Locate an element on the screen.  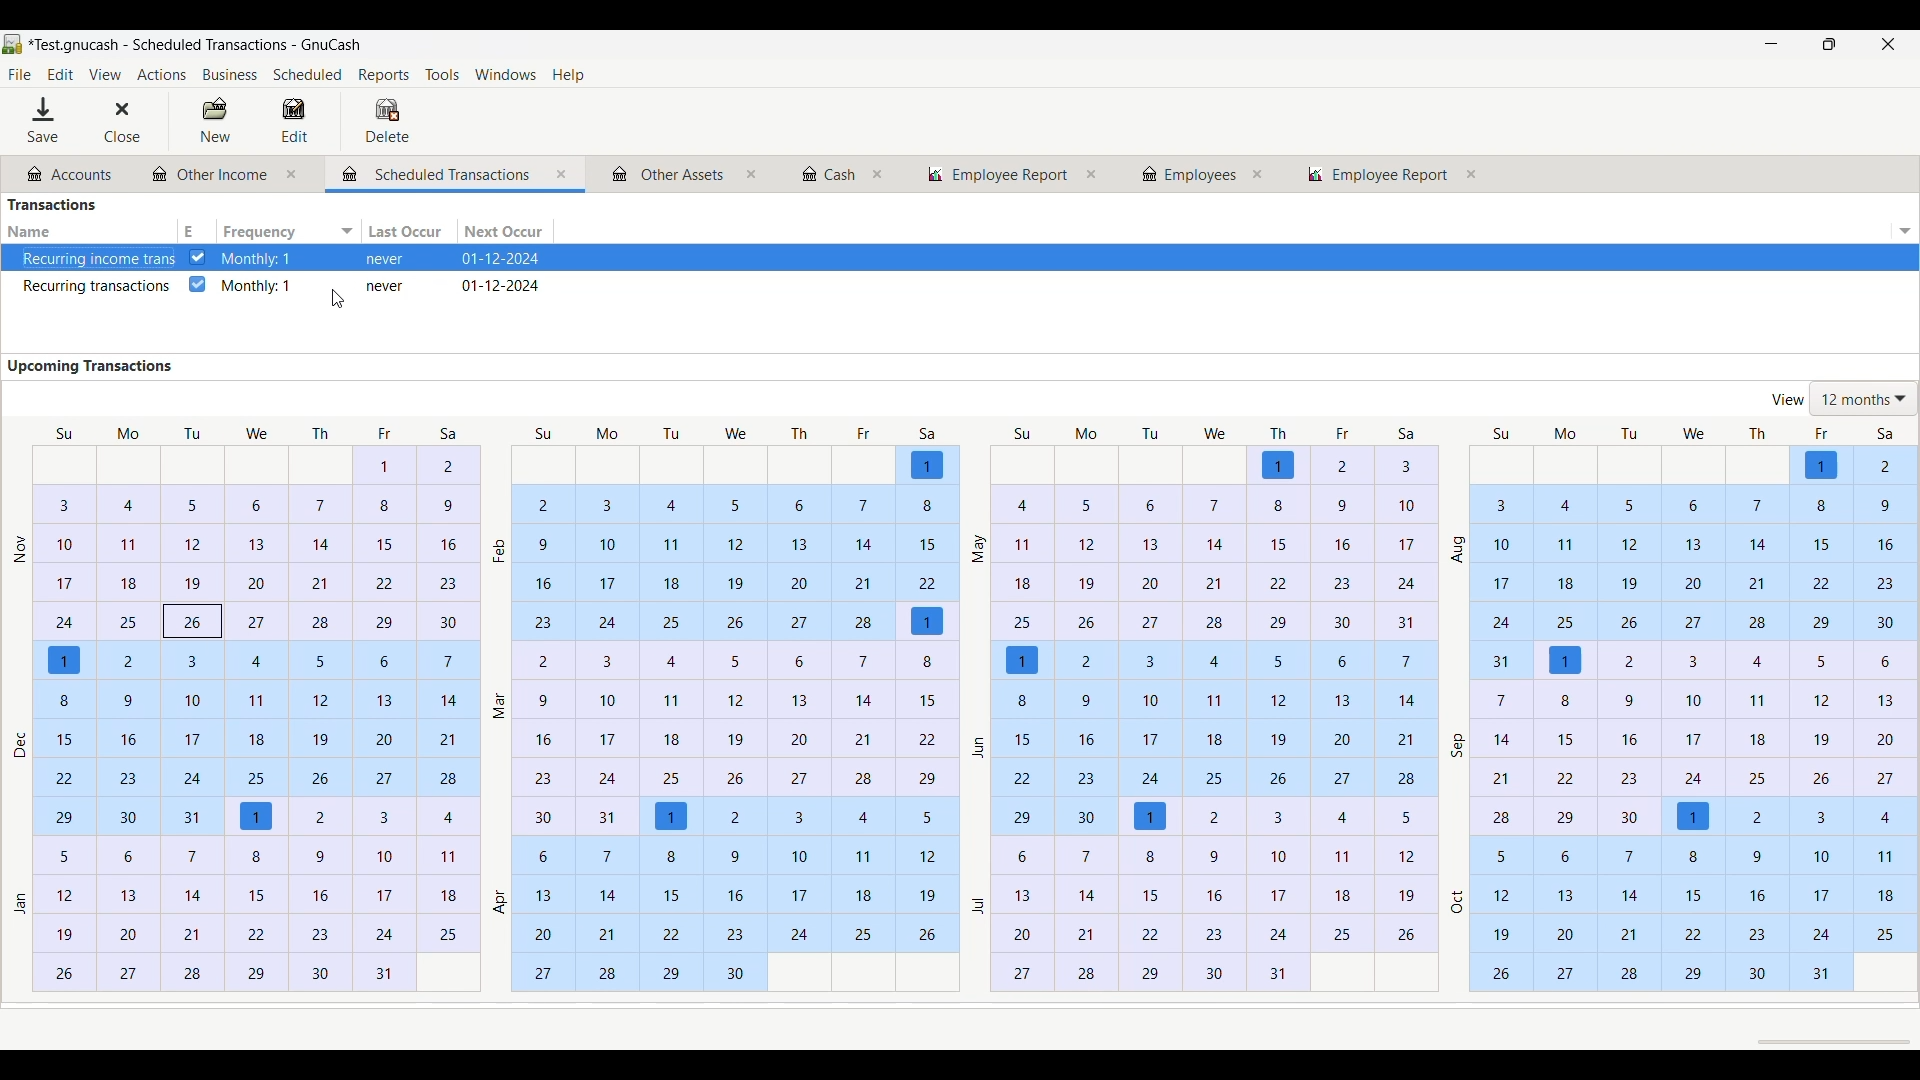
 is located at coordinates (996, 175).